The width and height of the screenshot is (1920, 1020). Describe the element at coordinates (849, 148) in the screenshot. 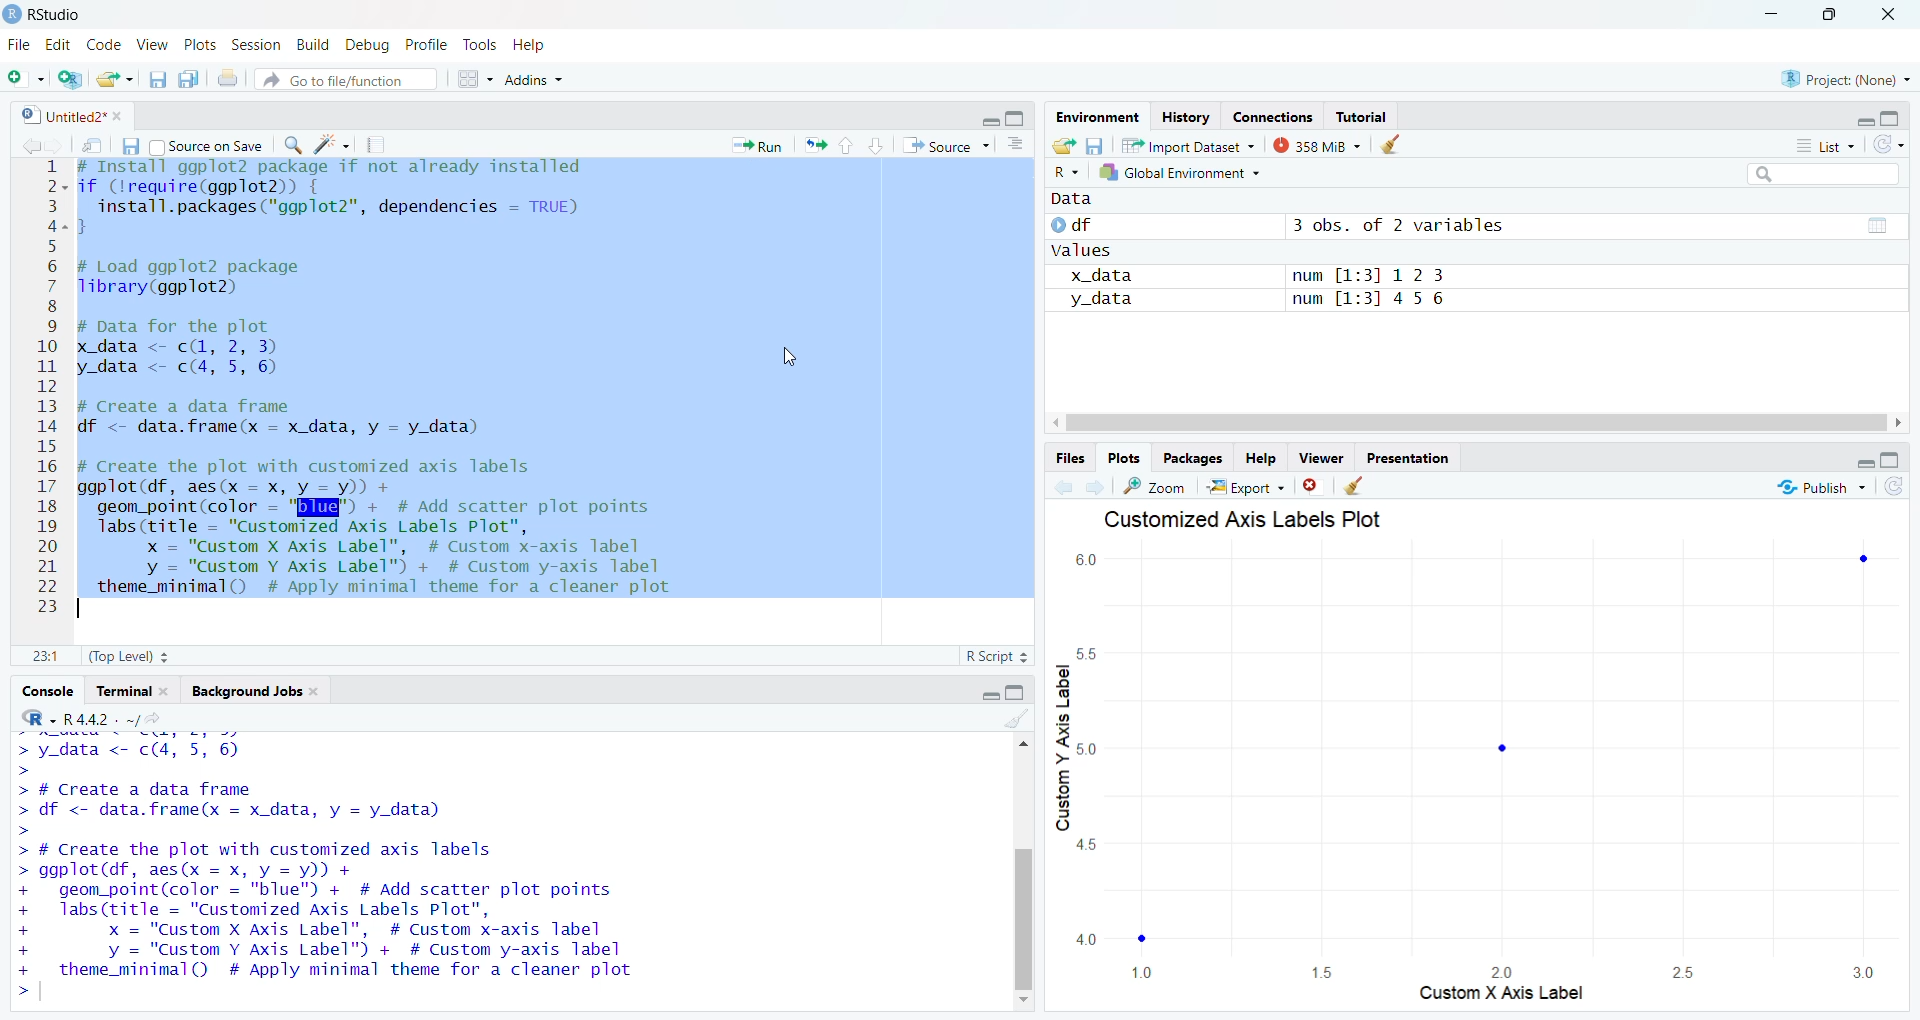

I see `upward` at that location.